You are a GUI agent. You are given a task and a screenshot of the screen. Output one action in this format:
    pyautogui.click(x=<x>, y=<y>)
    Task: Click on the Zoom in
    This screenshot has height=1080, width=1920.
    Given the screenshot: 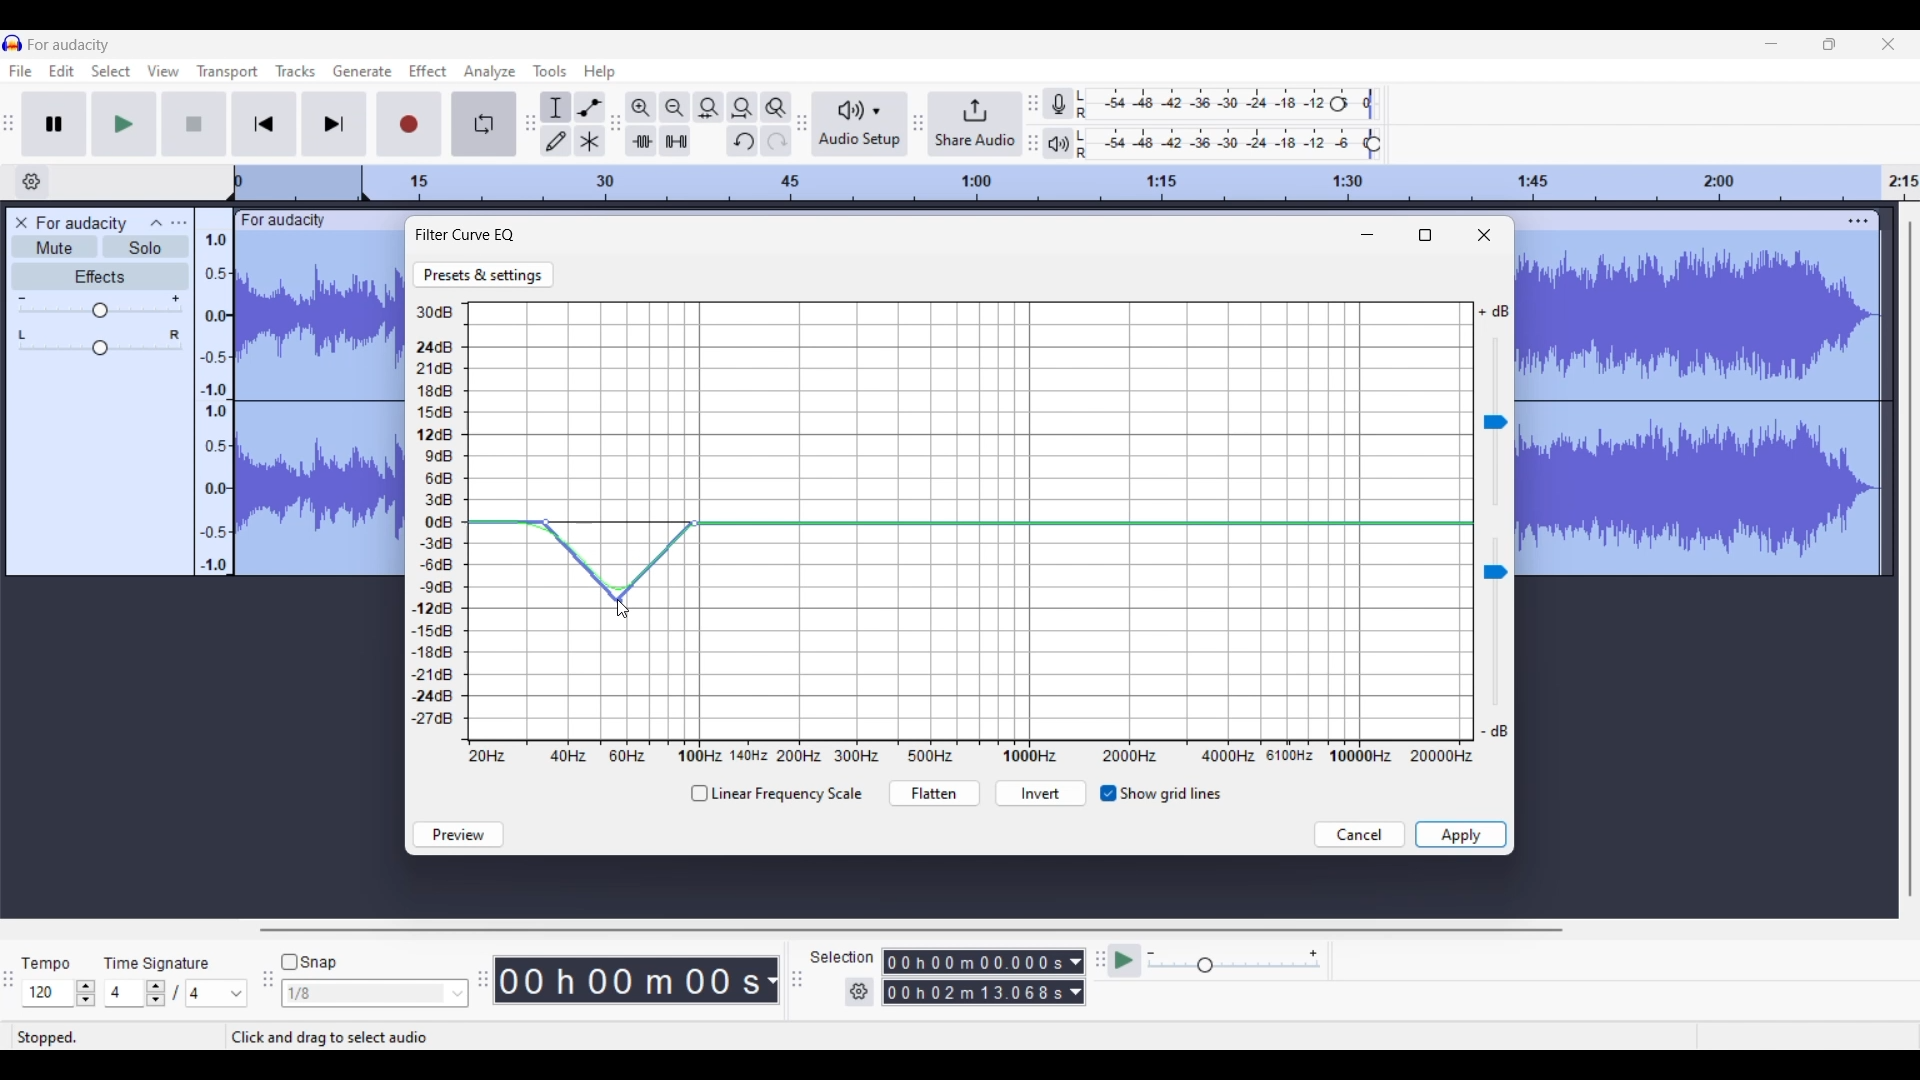 What is the action you would take?
    pyautogui.click(x=641, y=107)
    